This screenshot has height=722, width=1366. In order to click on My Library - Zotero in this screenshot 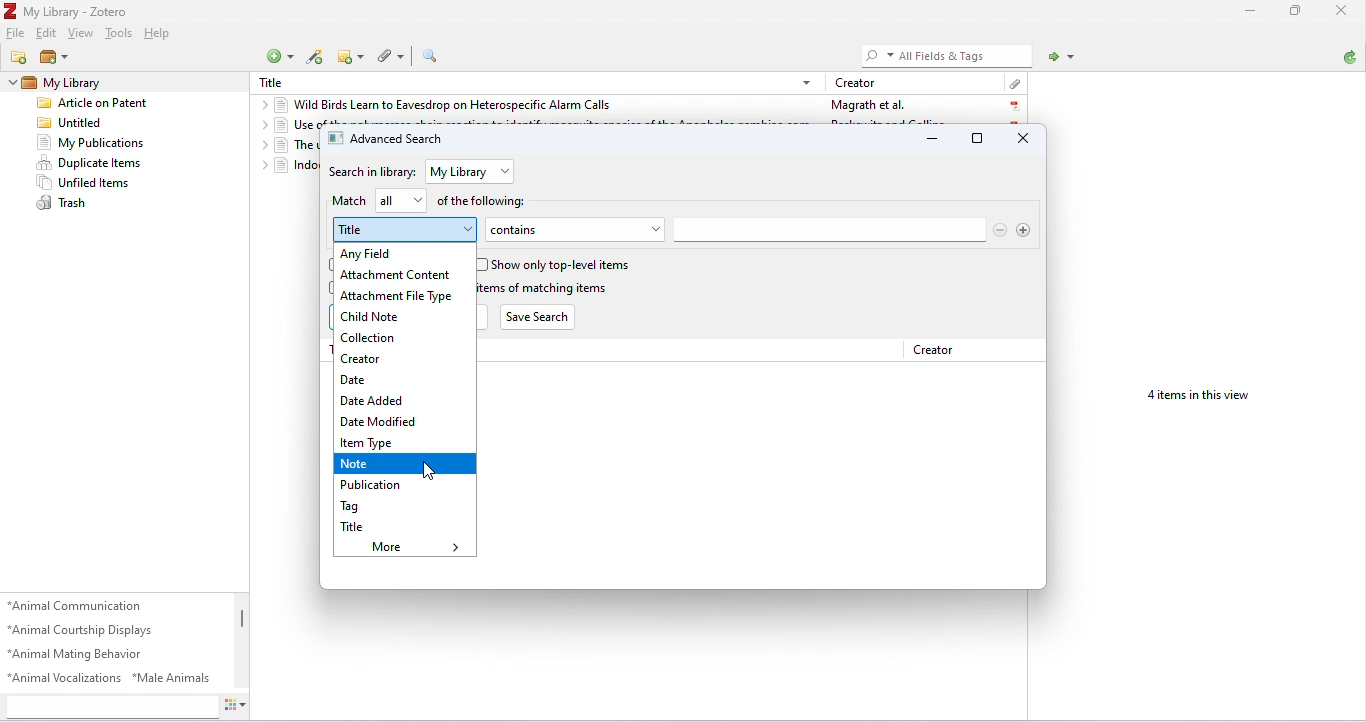, I will do `click(67, 12)`.